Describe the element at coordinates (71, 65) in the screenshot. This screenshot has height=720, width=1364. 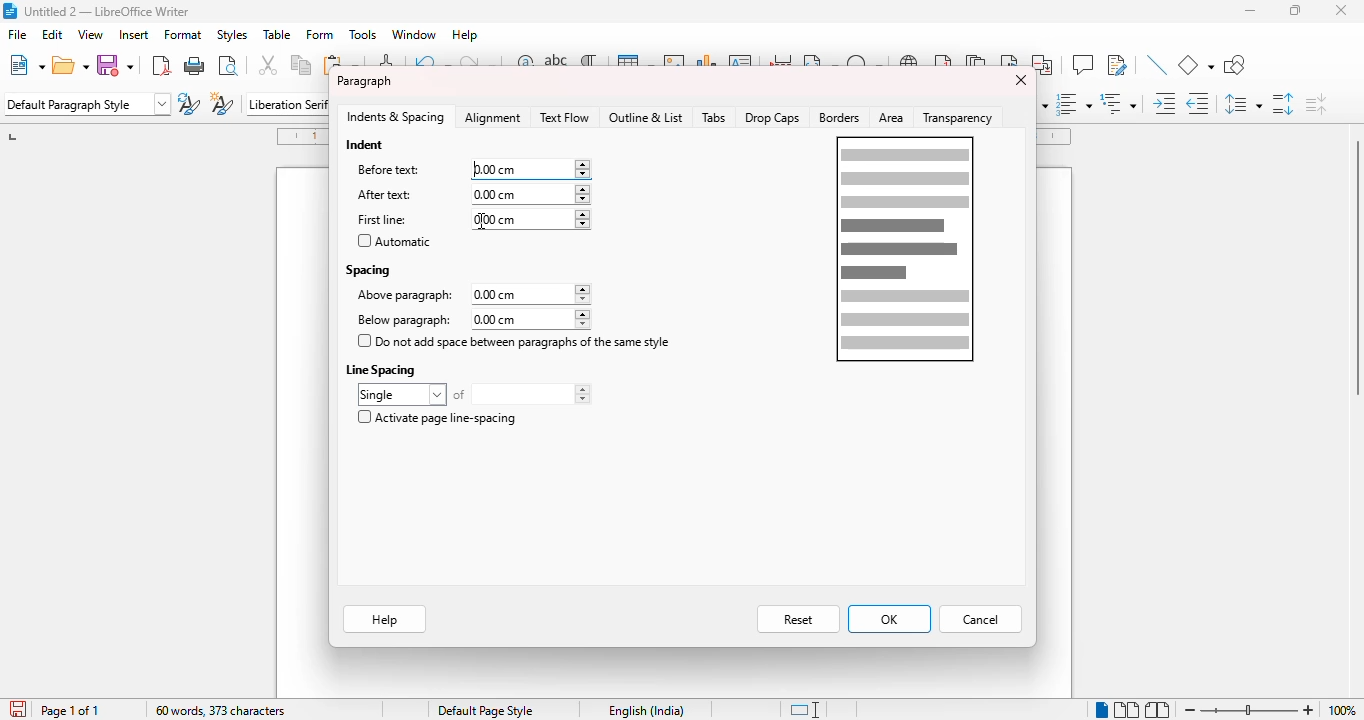
I see `open` at that location.